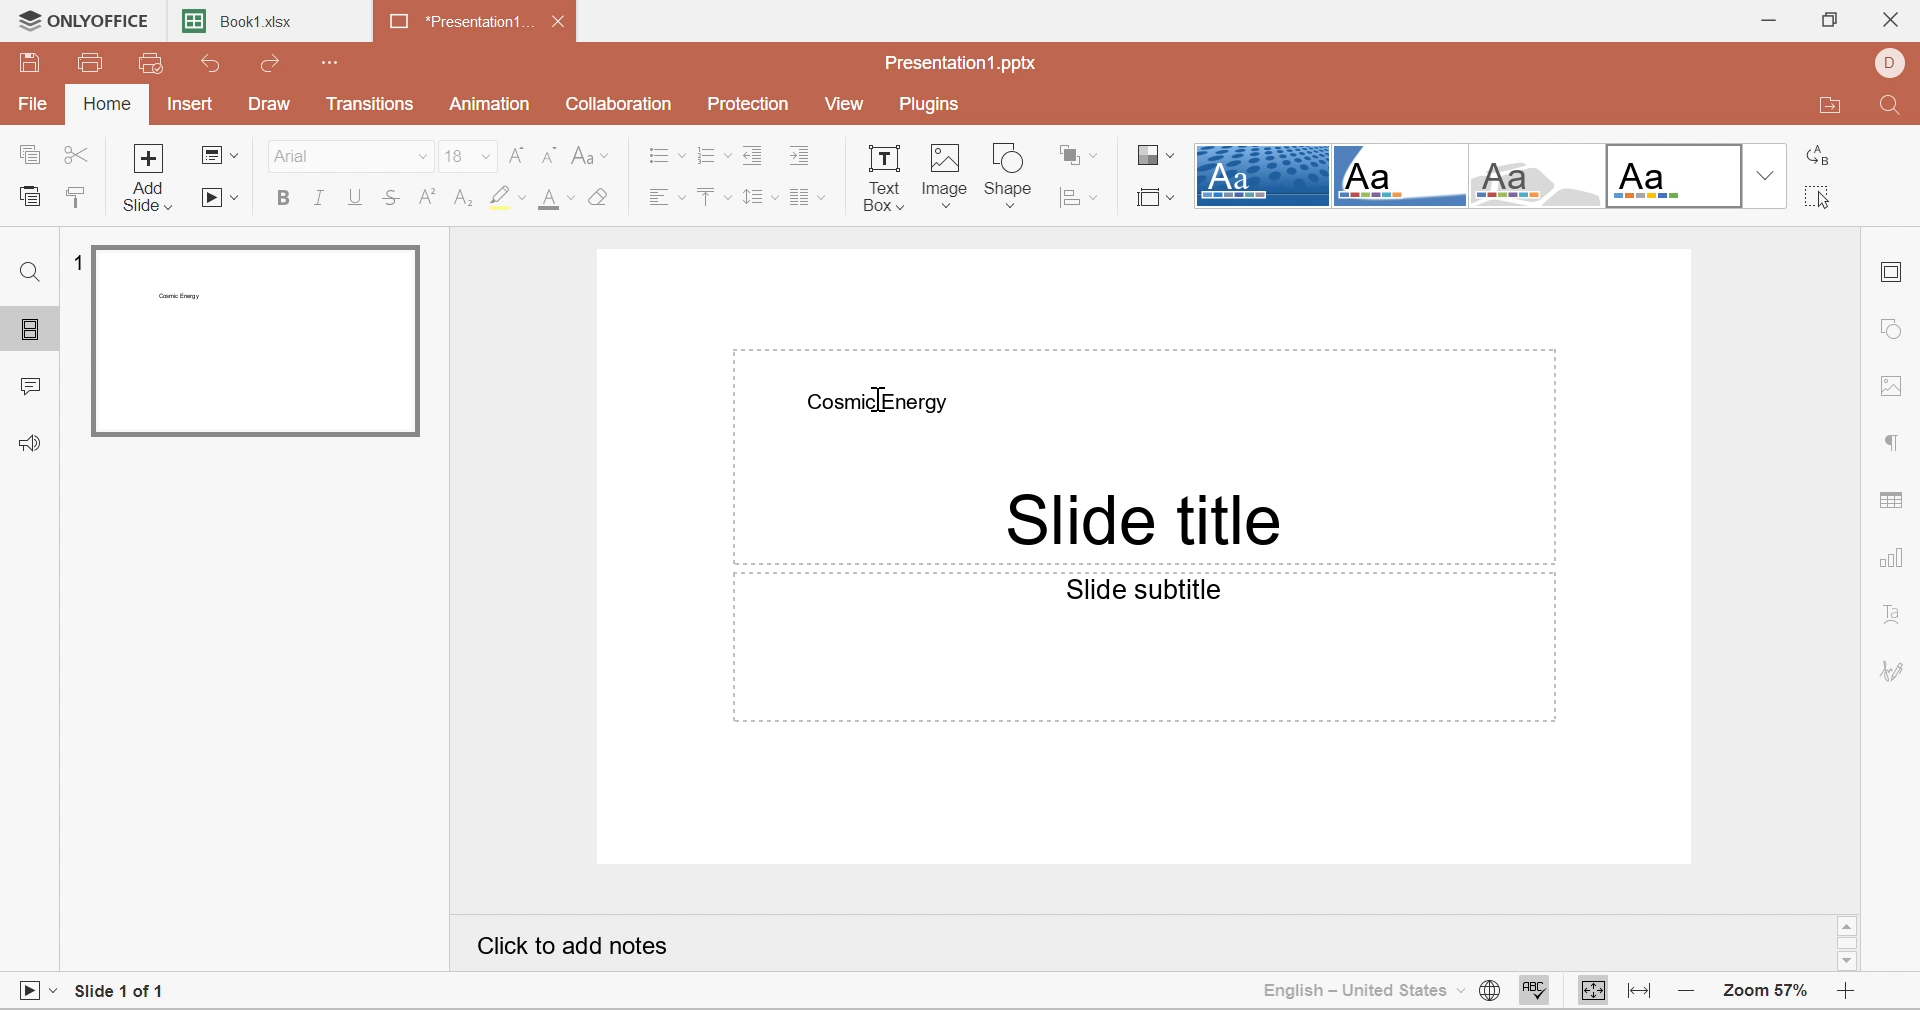  Describe the element at coordinates (1847, 990) in the screenshot. I see `Zoom in` at that location.